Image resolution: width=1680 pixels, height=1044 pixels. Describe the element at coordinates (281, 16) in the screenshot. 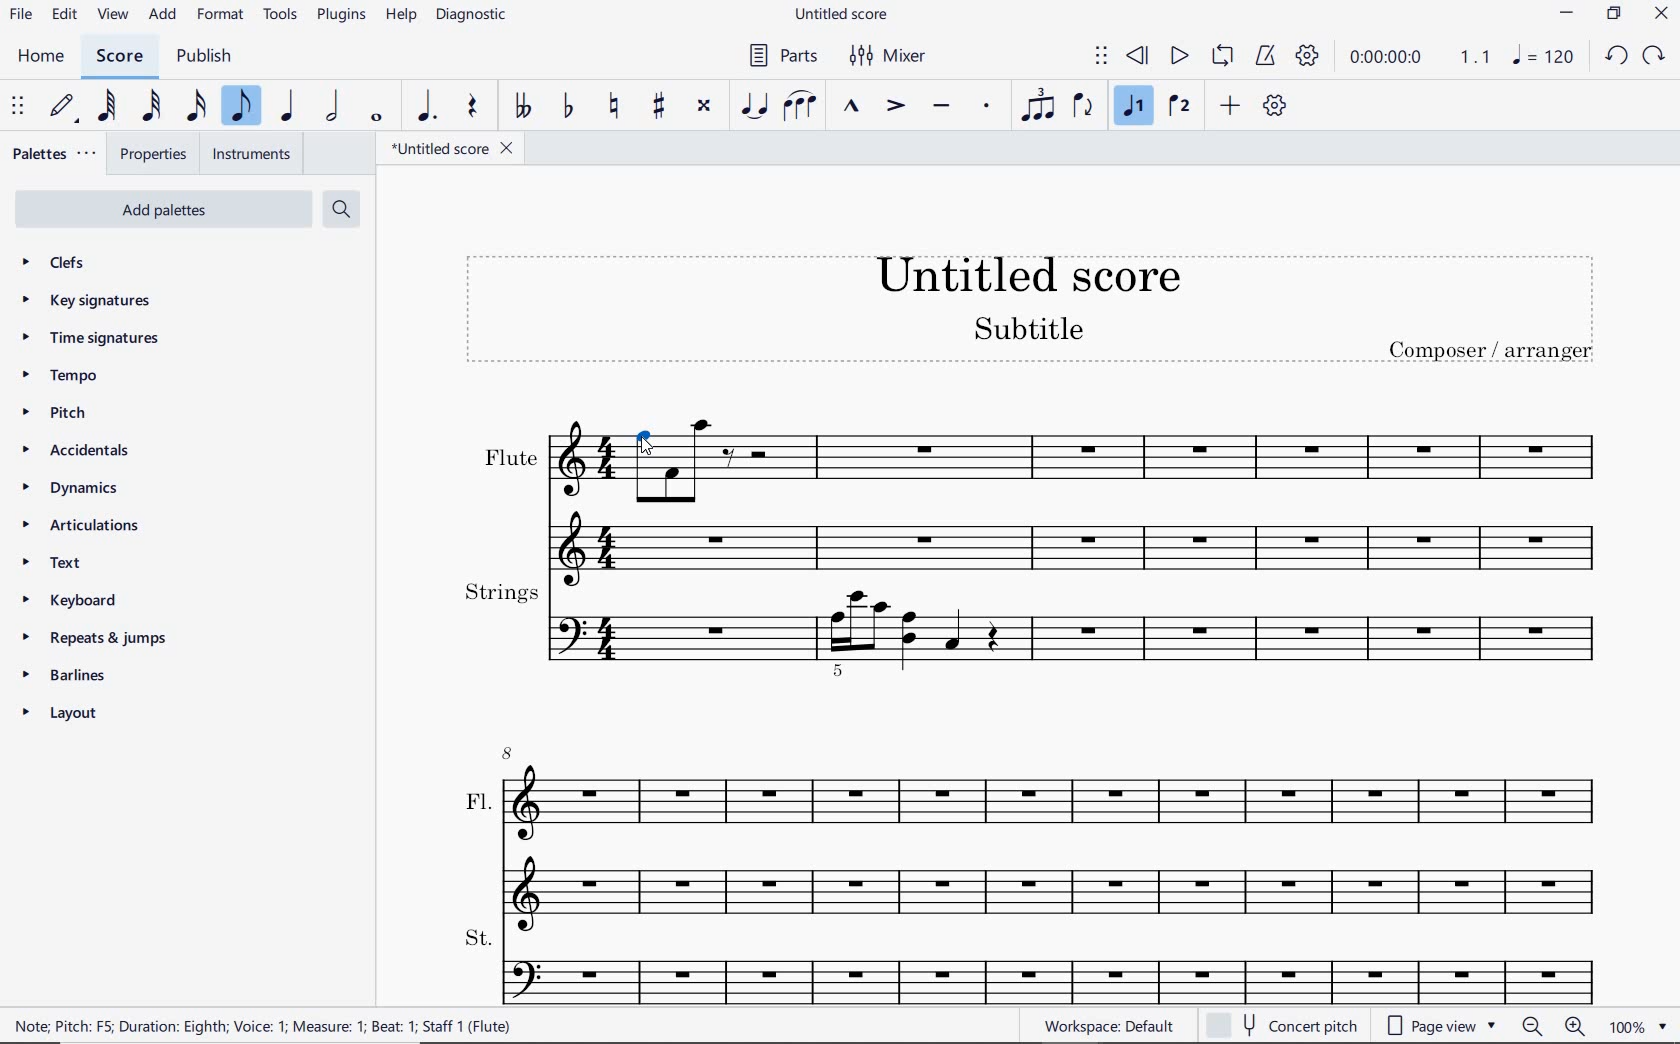

I see `TOOLS` at that location.